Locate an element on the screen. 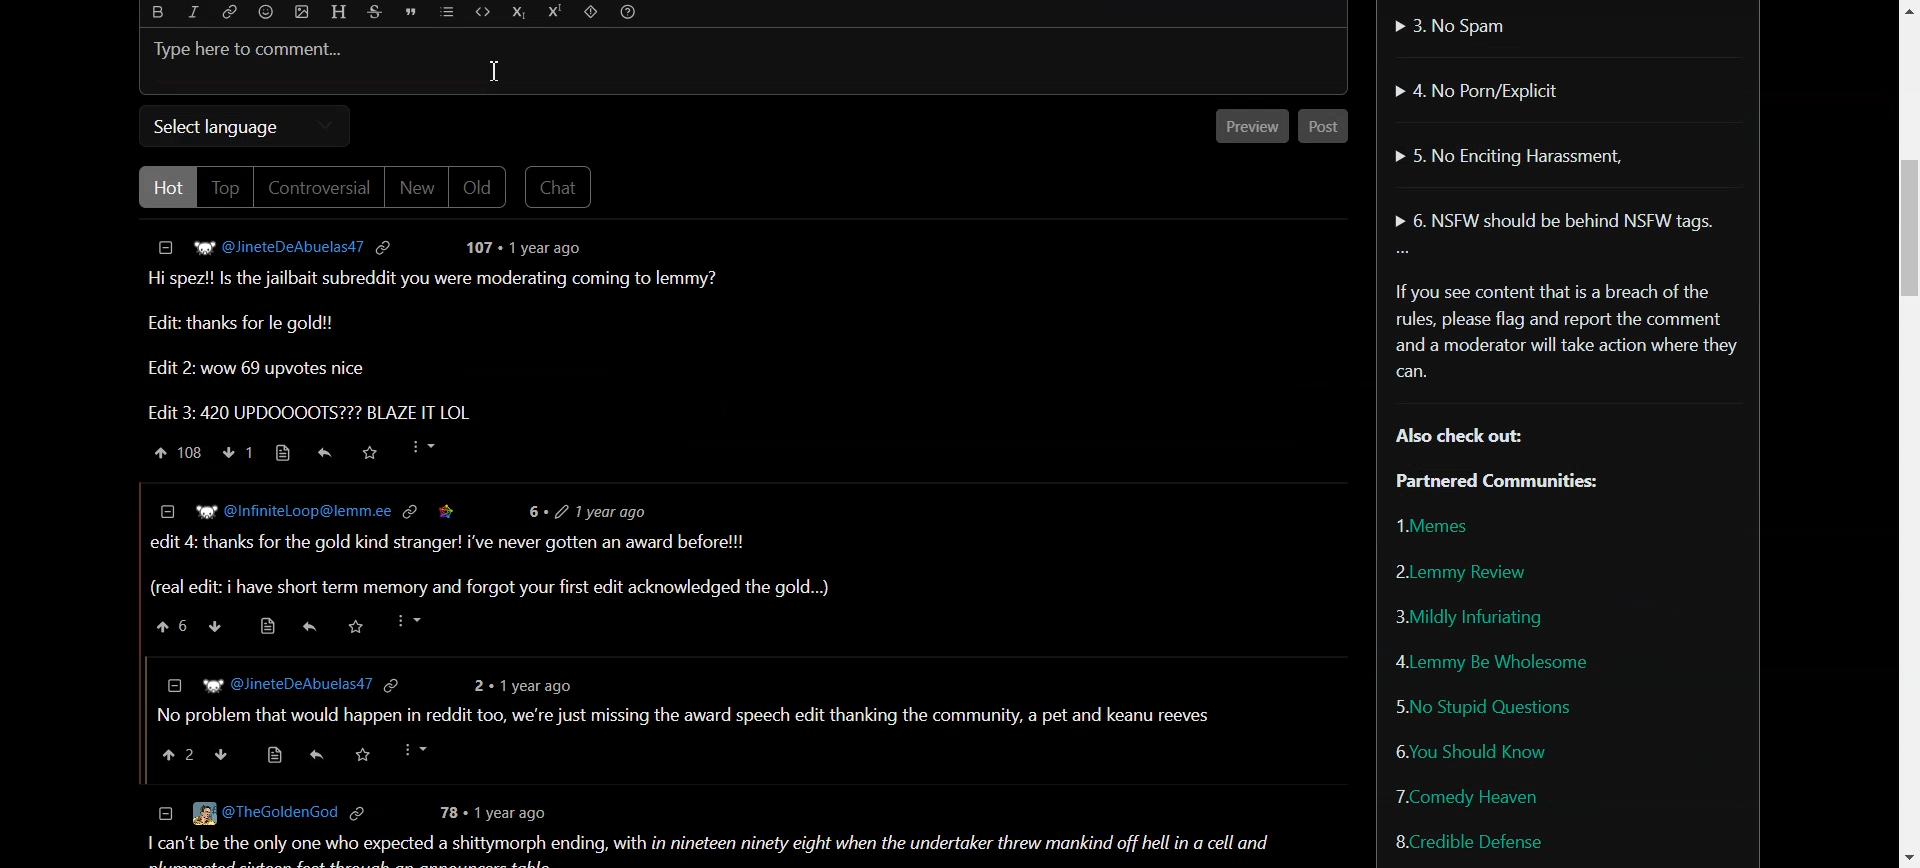 The image size is (1920, 868). upvote is located at coordinates (179, 755).